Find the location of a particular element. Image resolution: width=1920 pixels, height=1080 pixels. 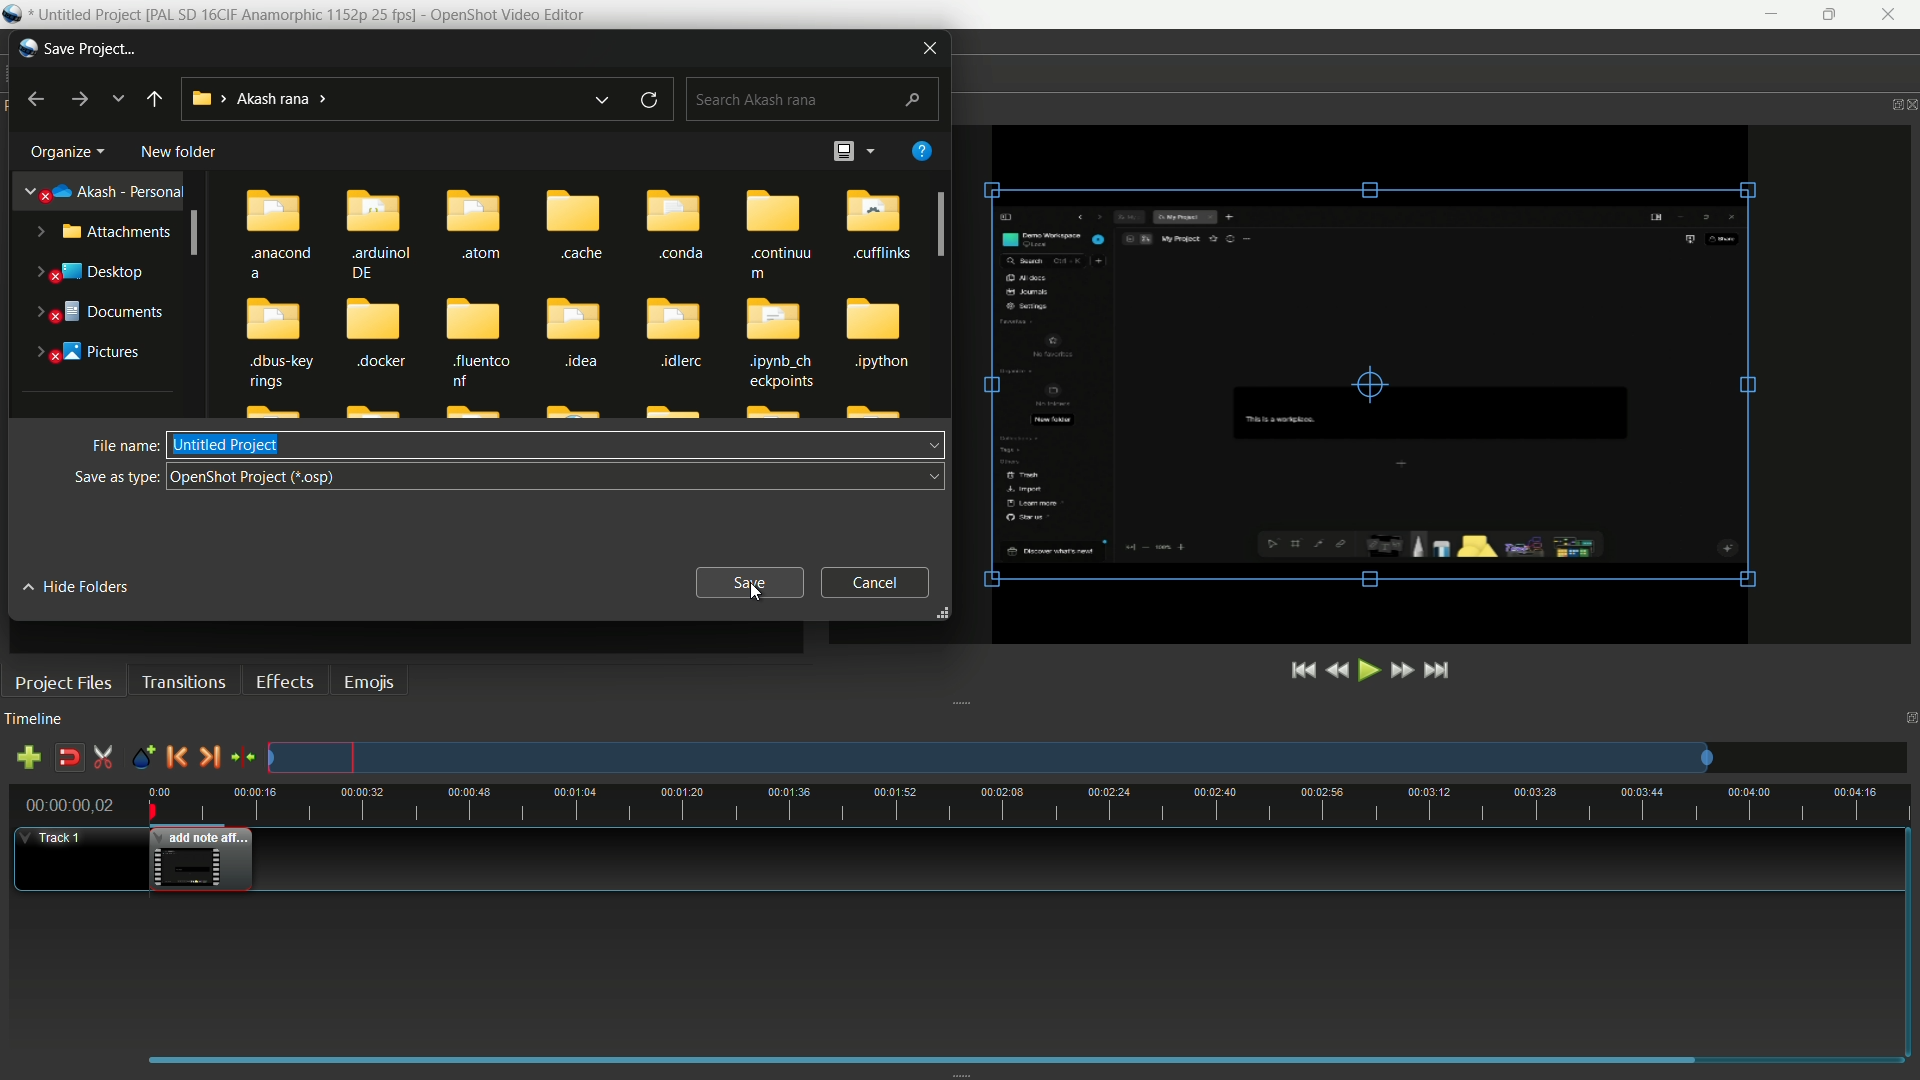

video preview is located at coordinates (1367, 383).